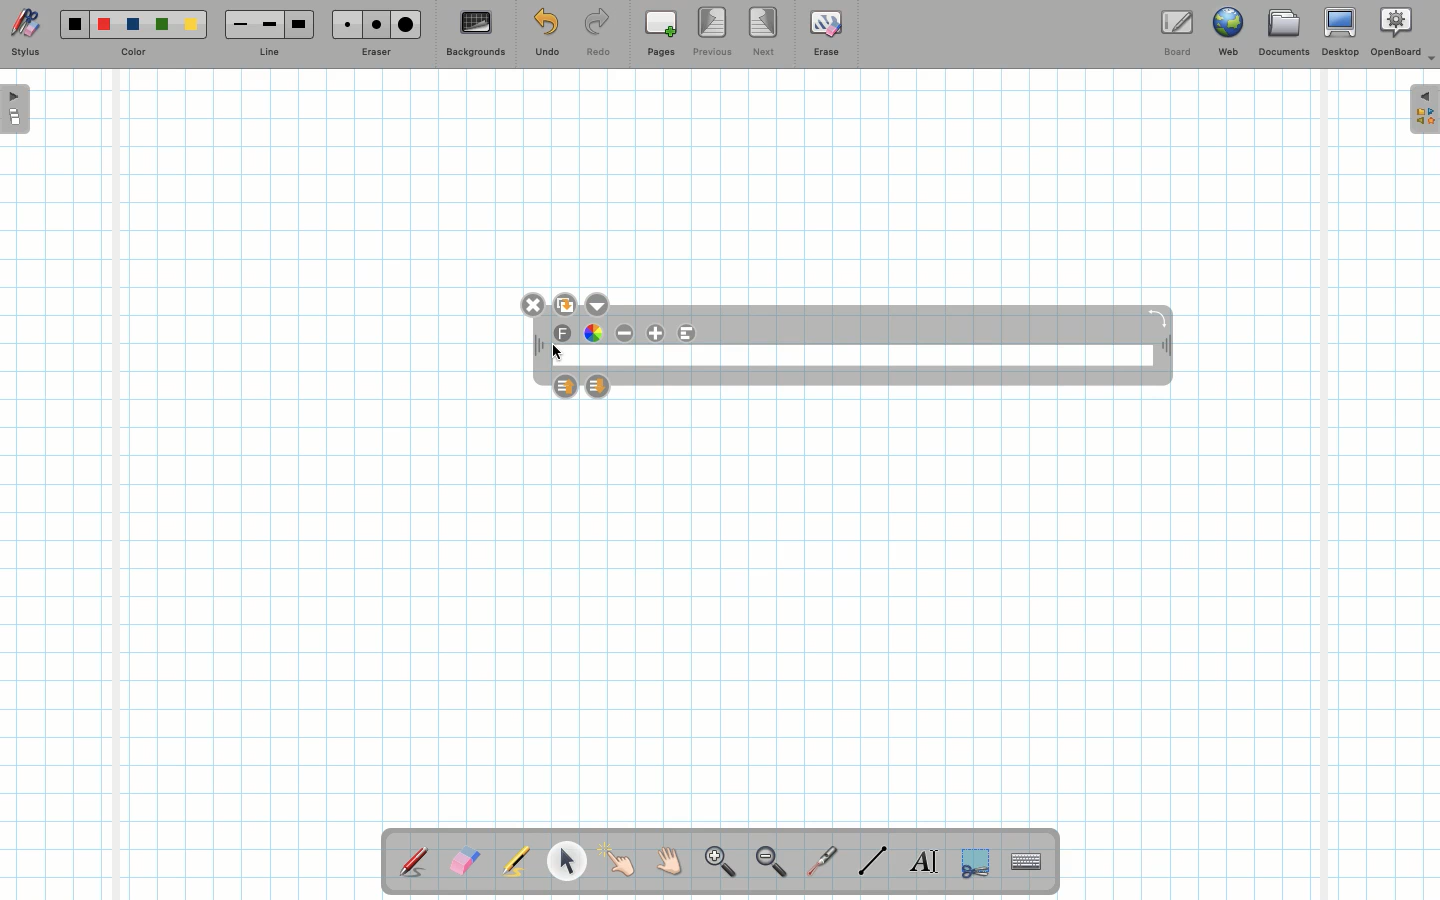  Describe the element at coordinates (1164, 348) in the screenshot. I see `Move` at that location.